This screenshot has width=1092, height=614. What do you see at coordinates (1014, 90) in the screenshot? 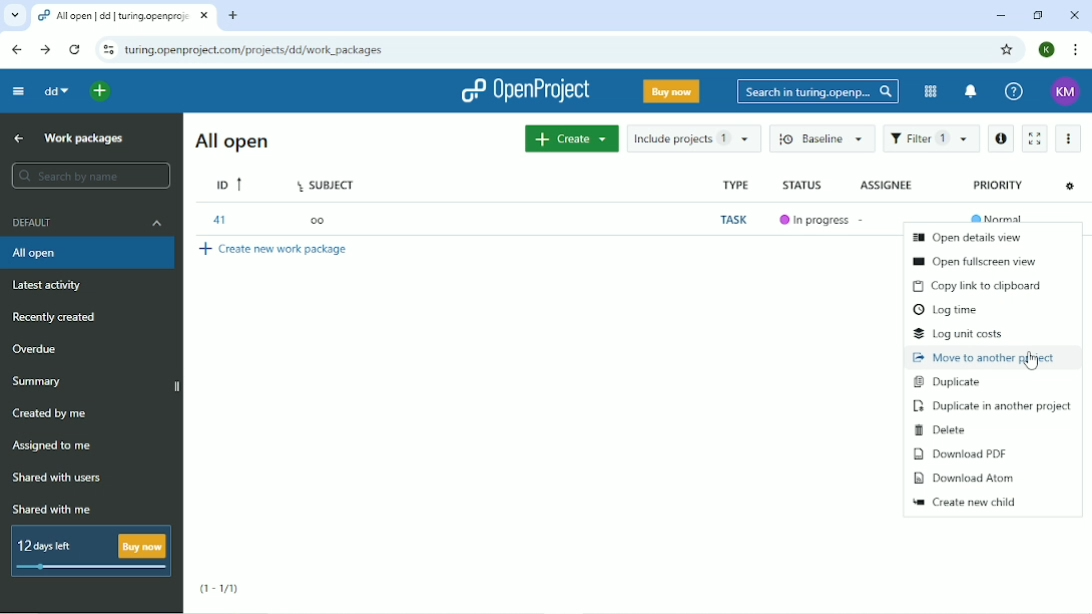
I see `Help` at bounding box center [1014, 90].